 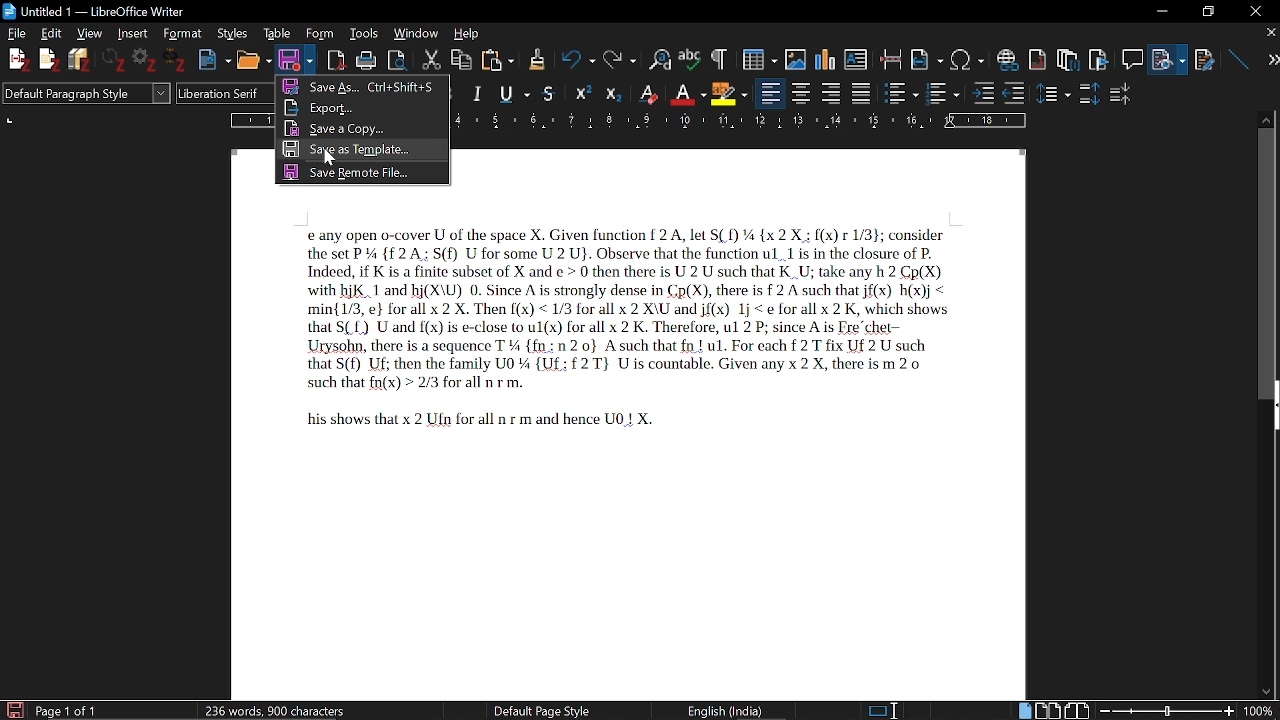 I want to click on Italics, so click(x=478, y=92).